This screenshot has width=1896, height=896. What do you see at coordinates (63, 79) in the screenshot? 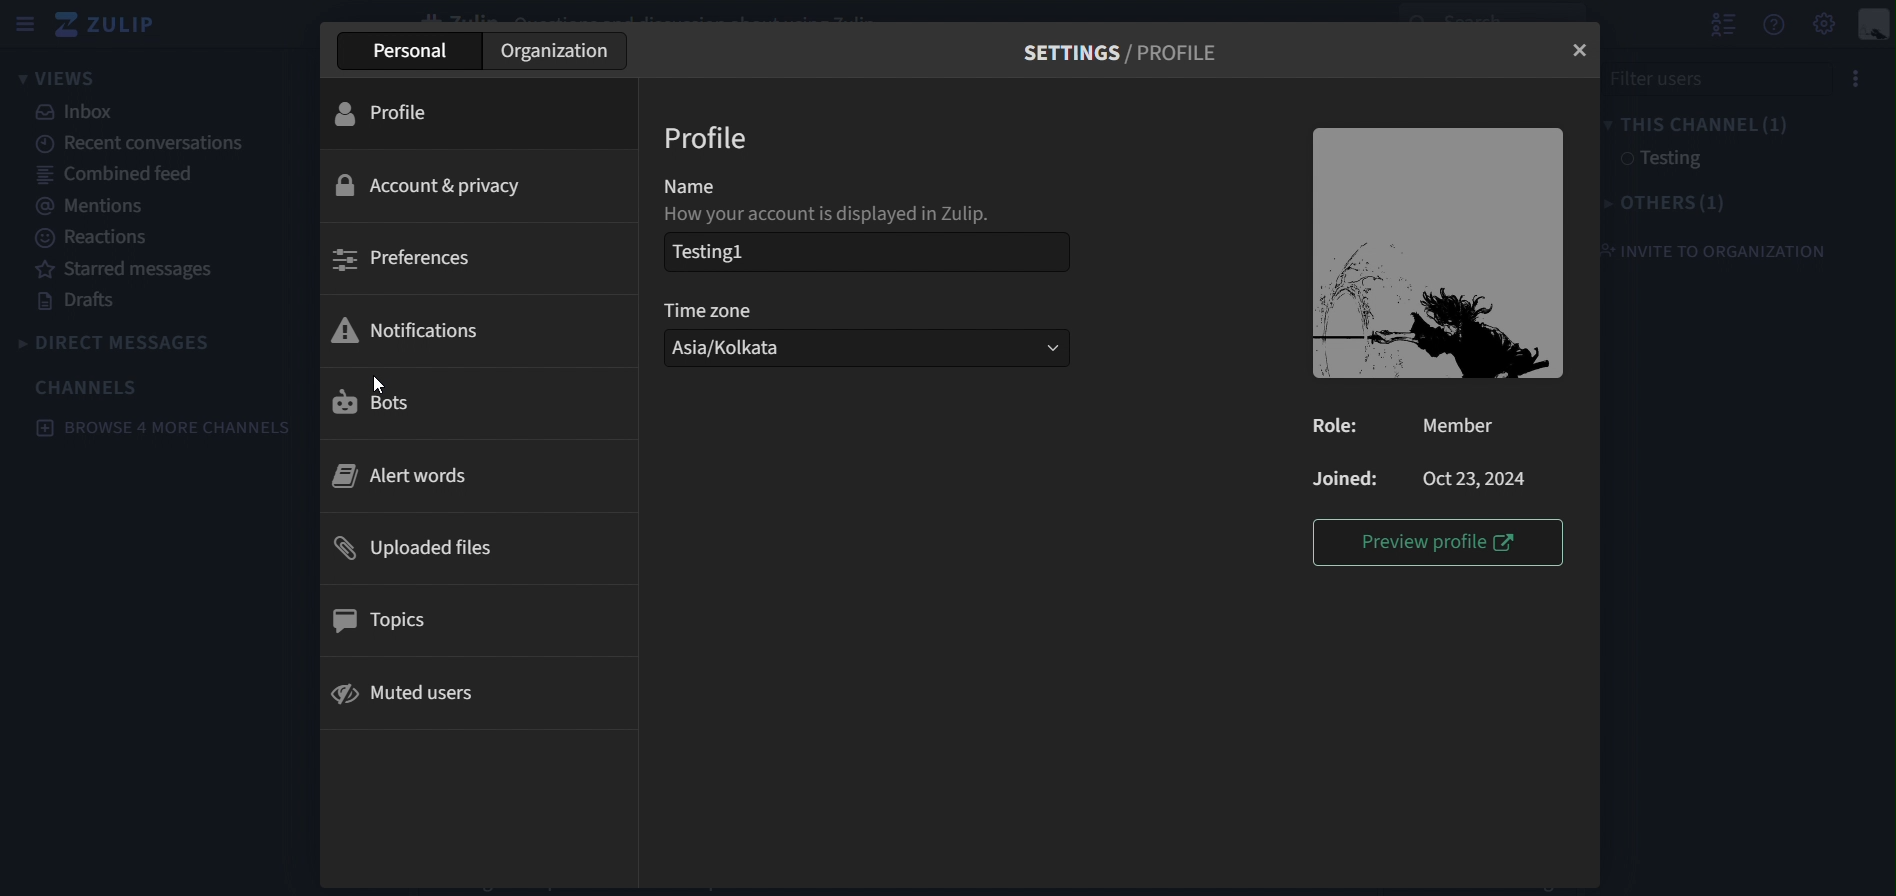
I see `views` at bounding box center [63, 79].